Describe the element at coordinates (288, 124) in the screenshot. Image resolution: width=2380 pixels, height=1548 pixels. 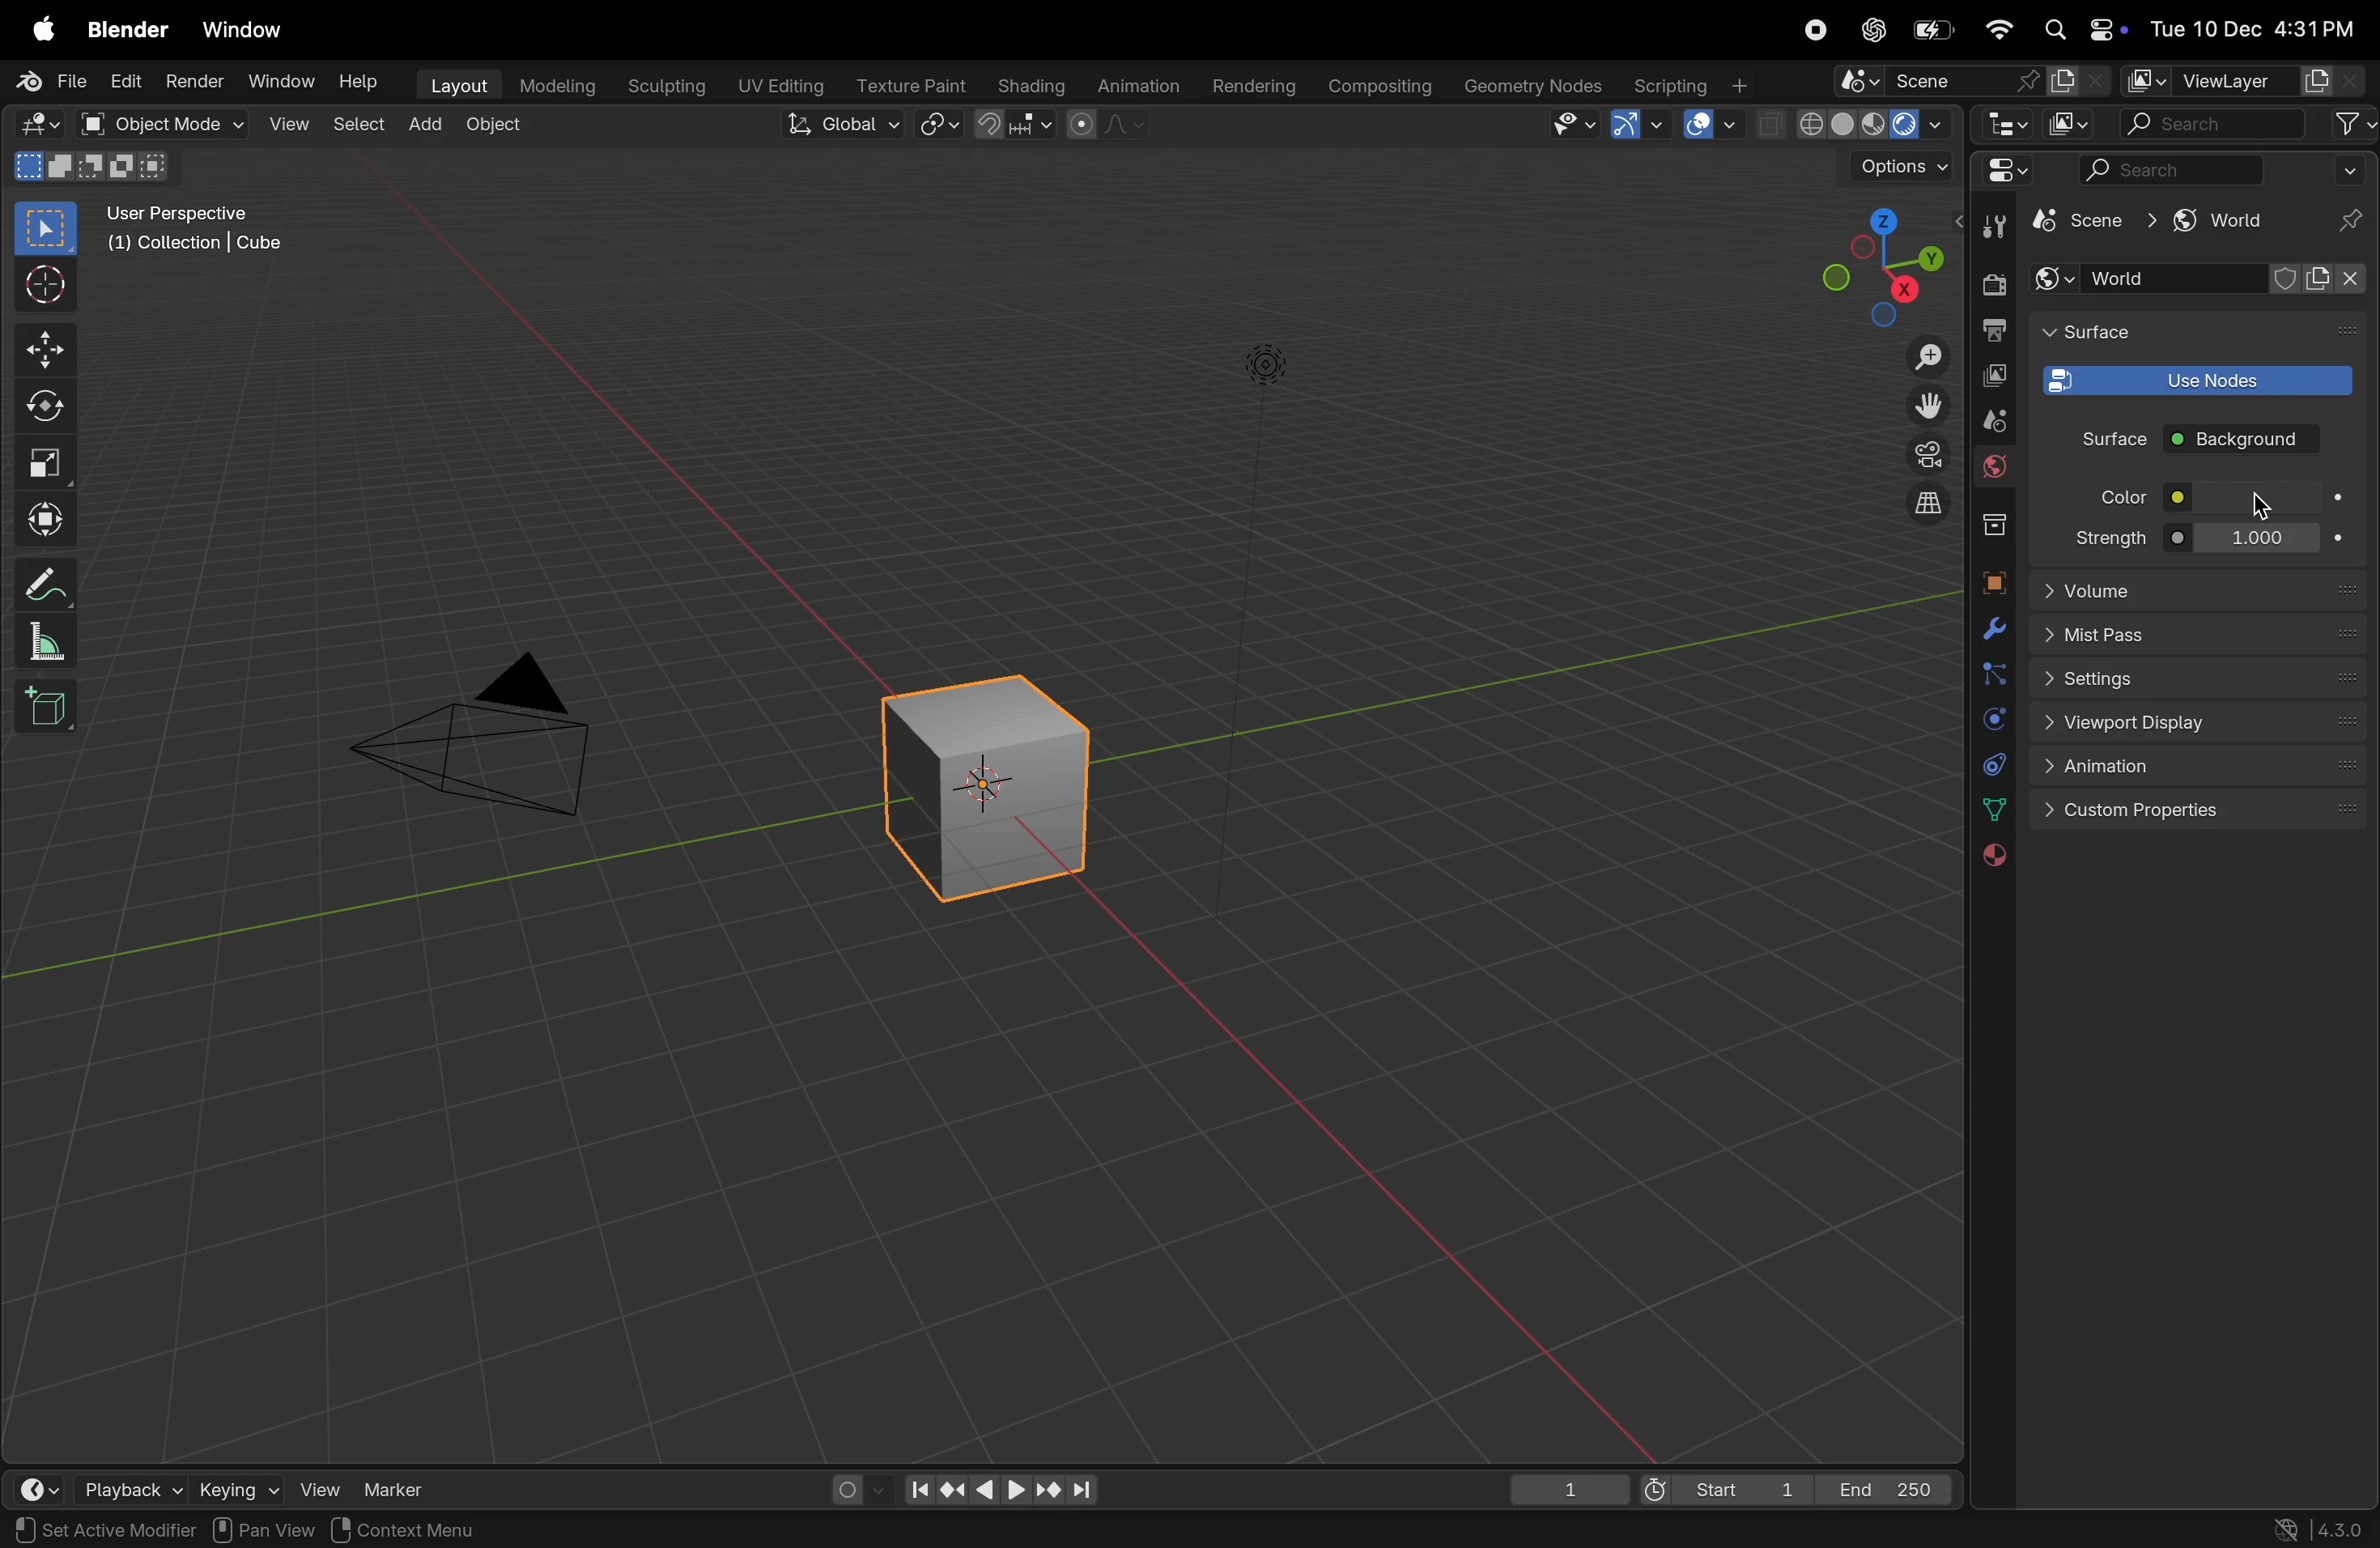
I see `View` at that location.